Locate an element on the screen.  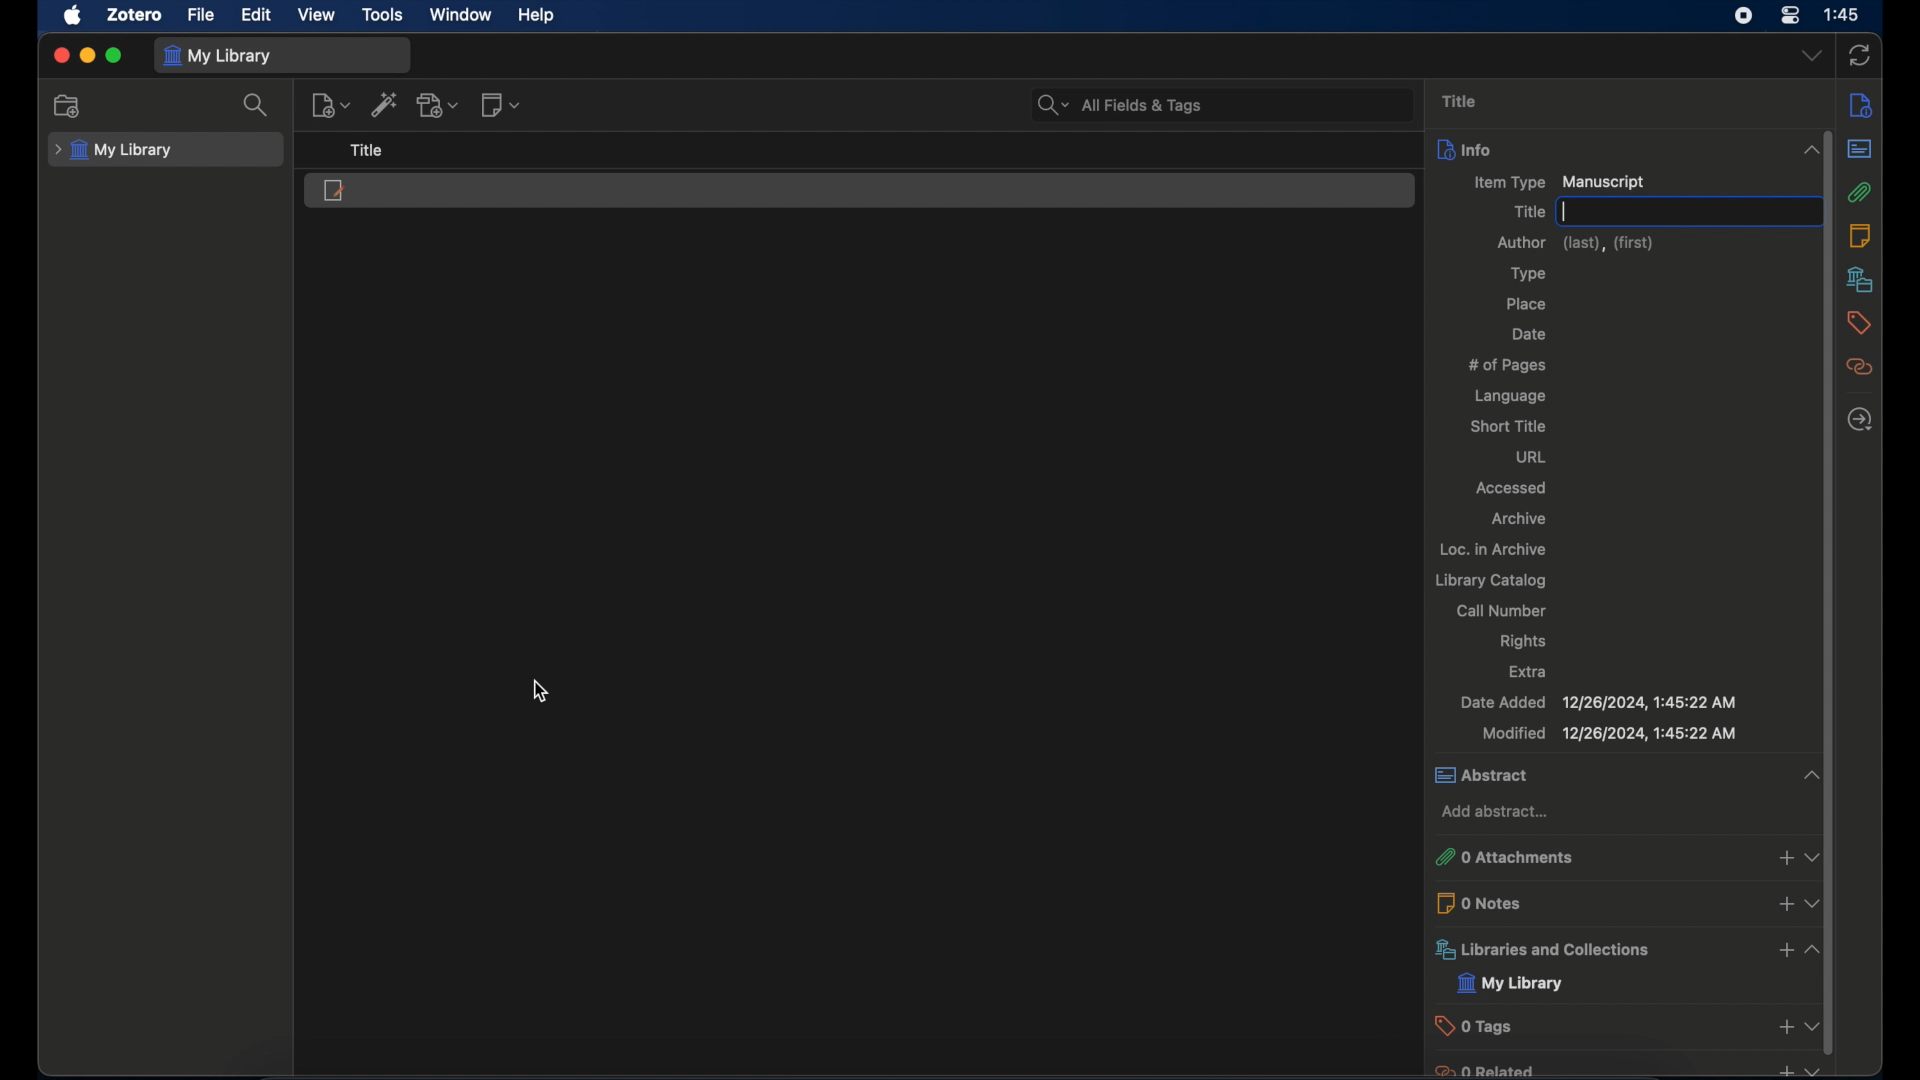
cursor is located at coordinates (540, 691).